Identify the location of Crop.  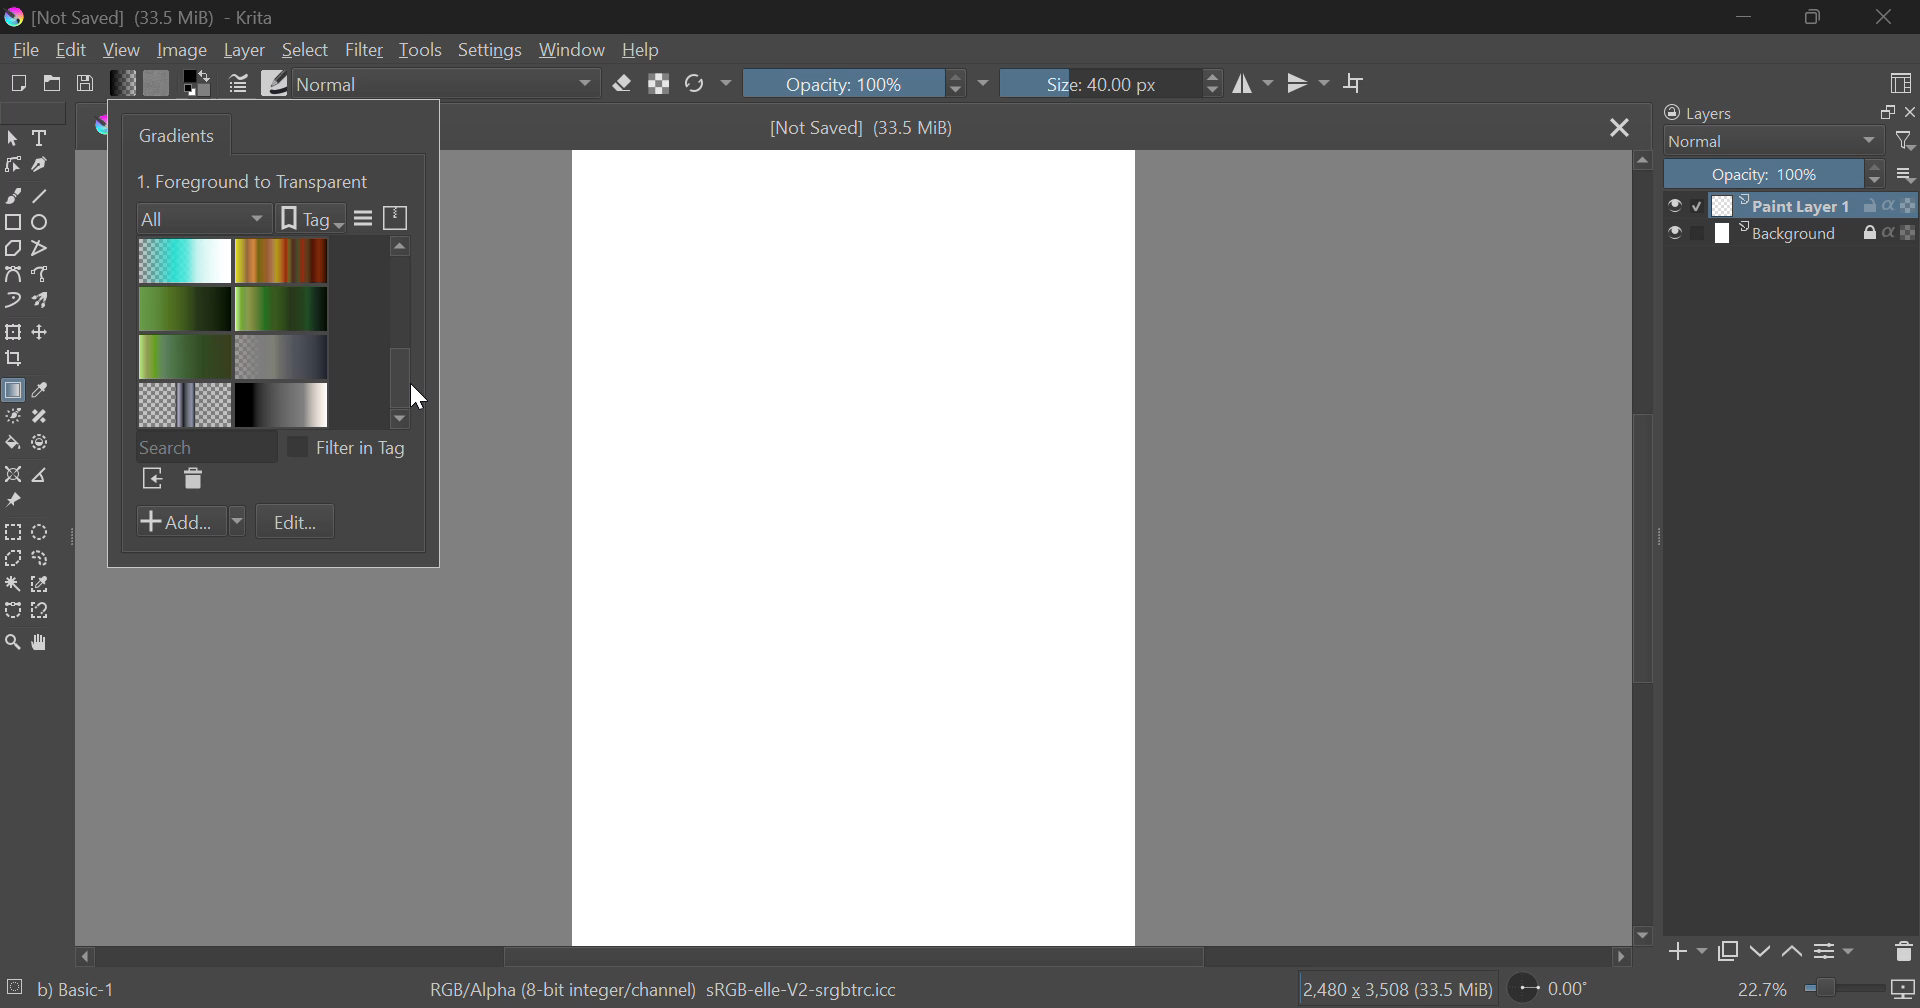
(1355, 84).